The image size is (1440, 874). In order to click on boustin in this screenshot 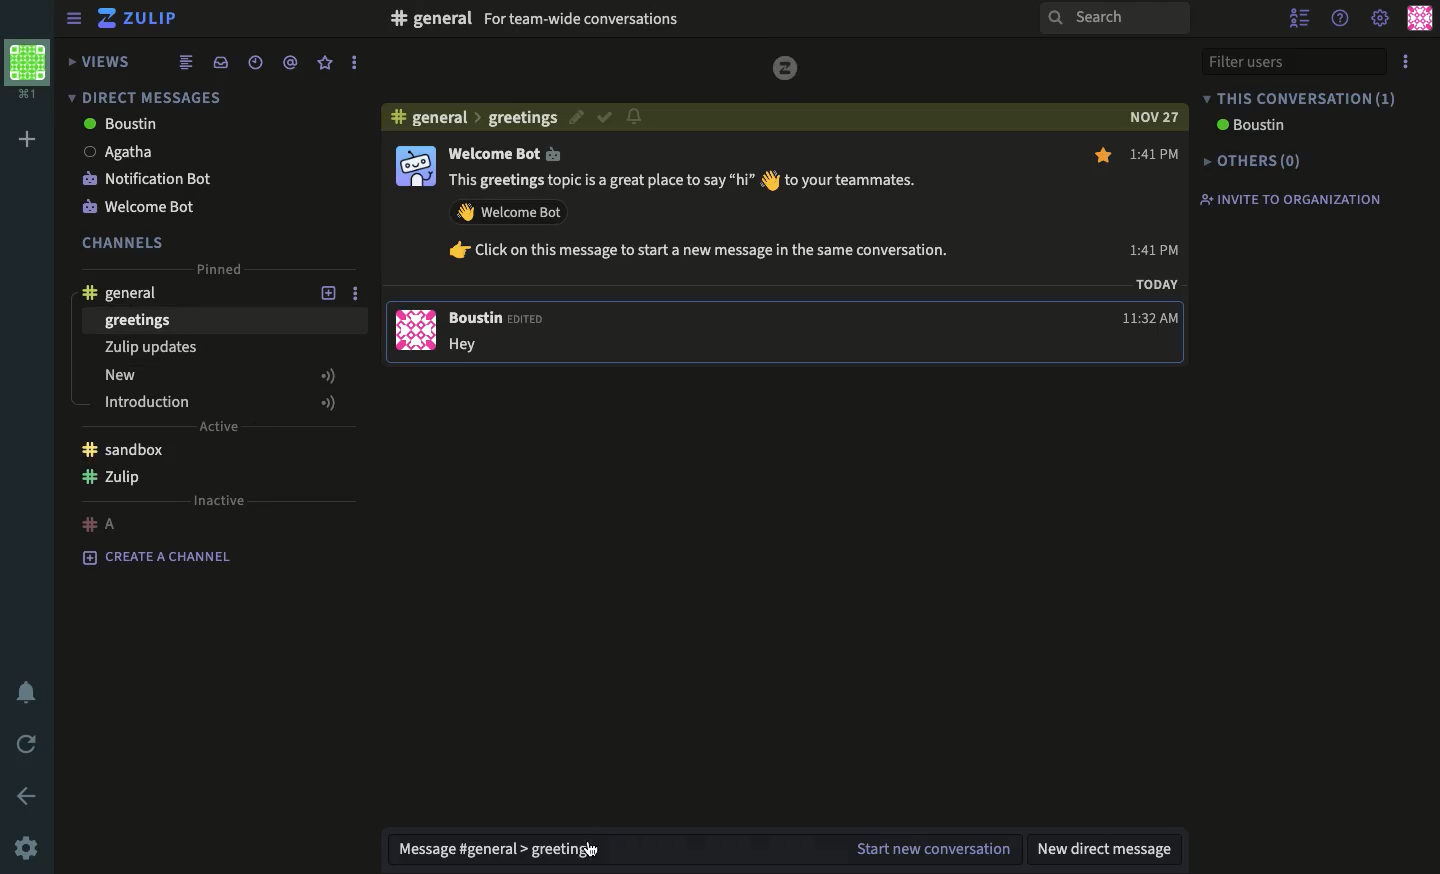, I will do `click(120, 125)`.